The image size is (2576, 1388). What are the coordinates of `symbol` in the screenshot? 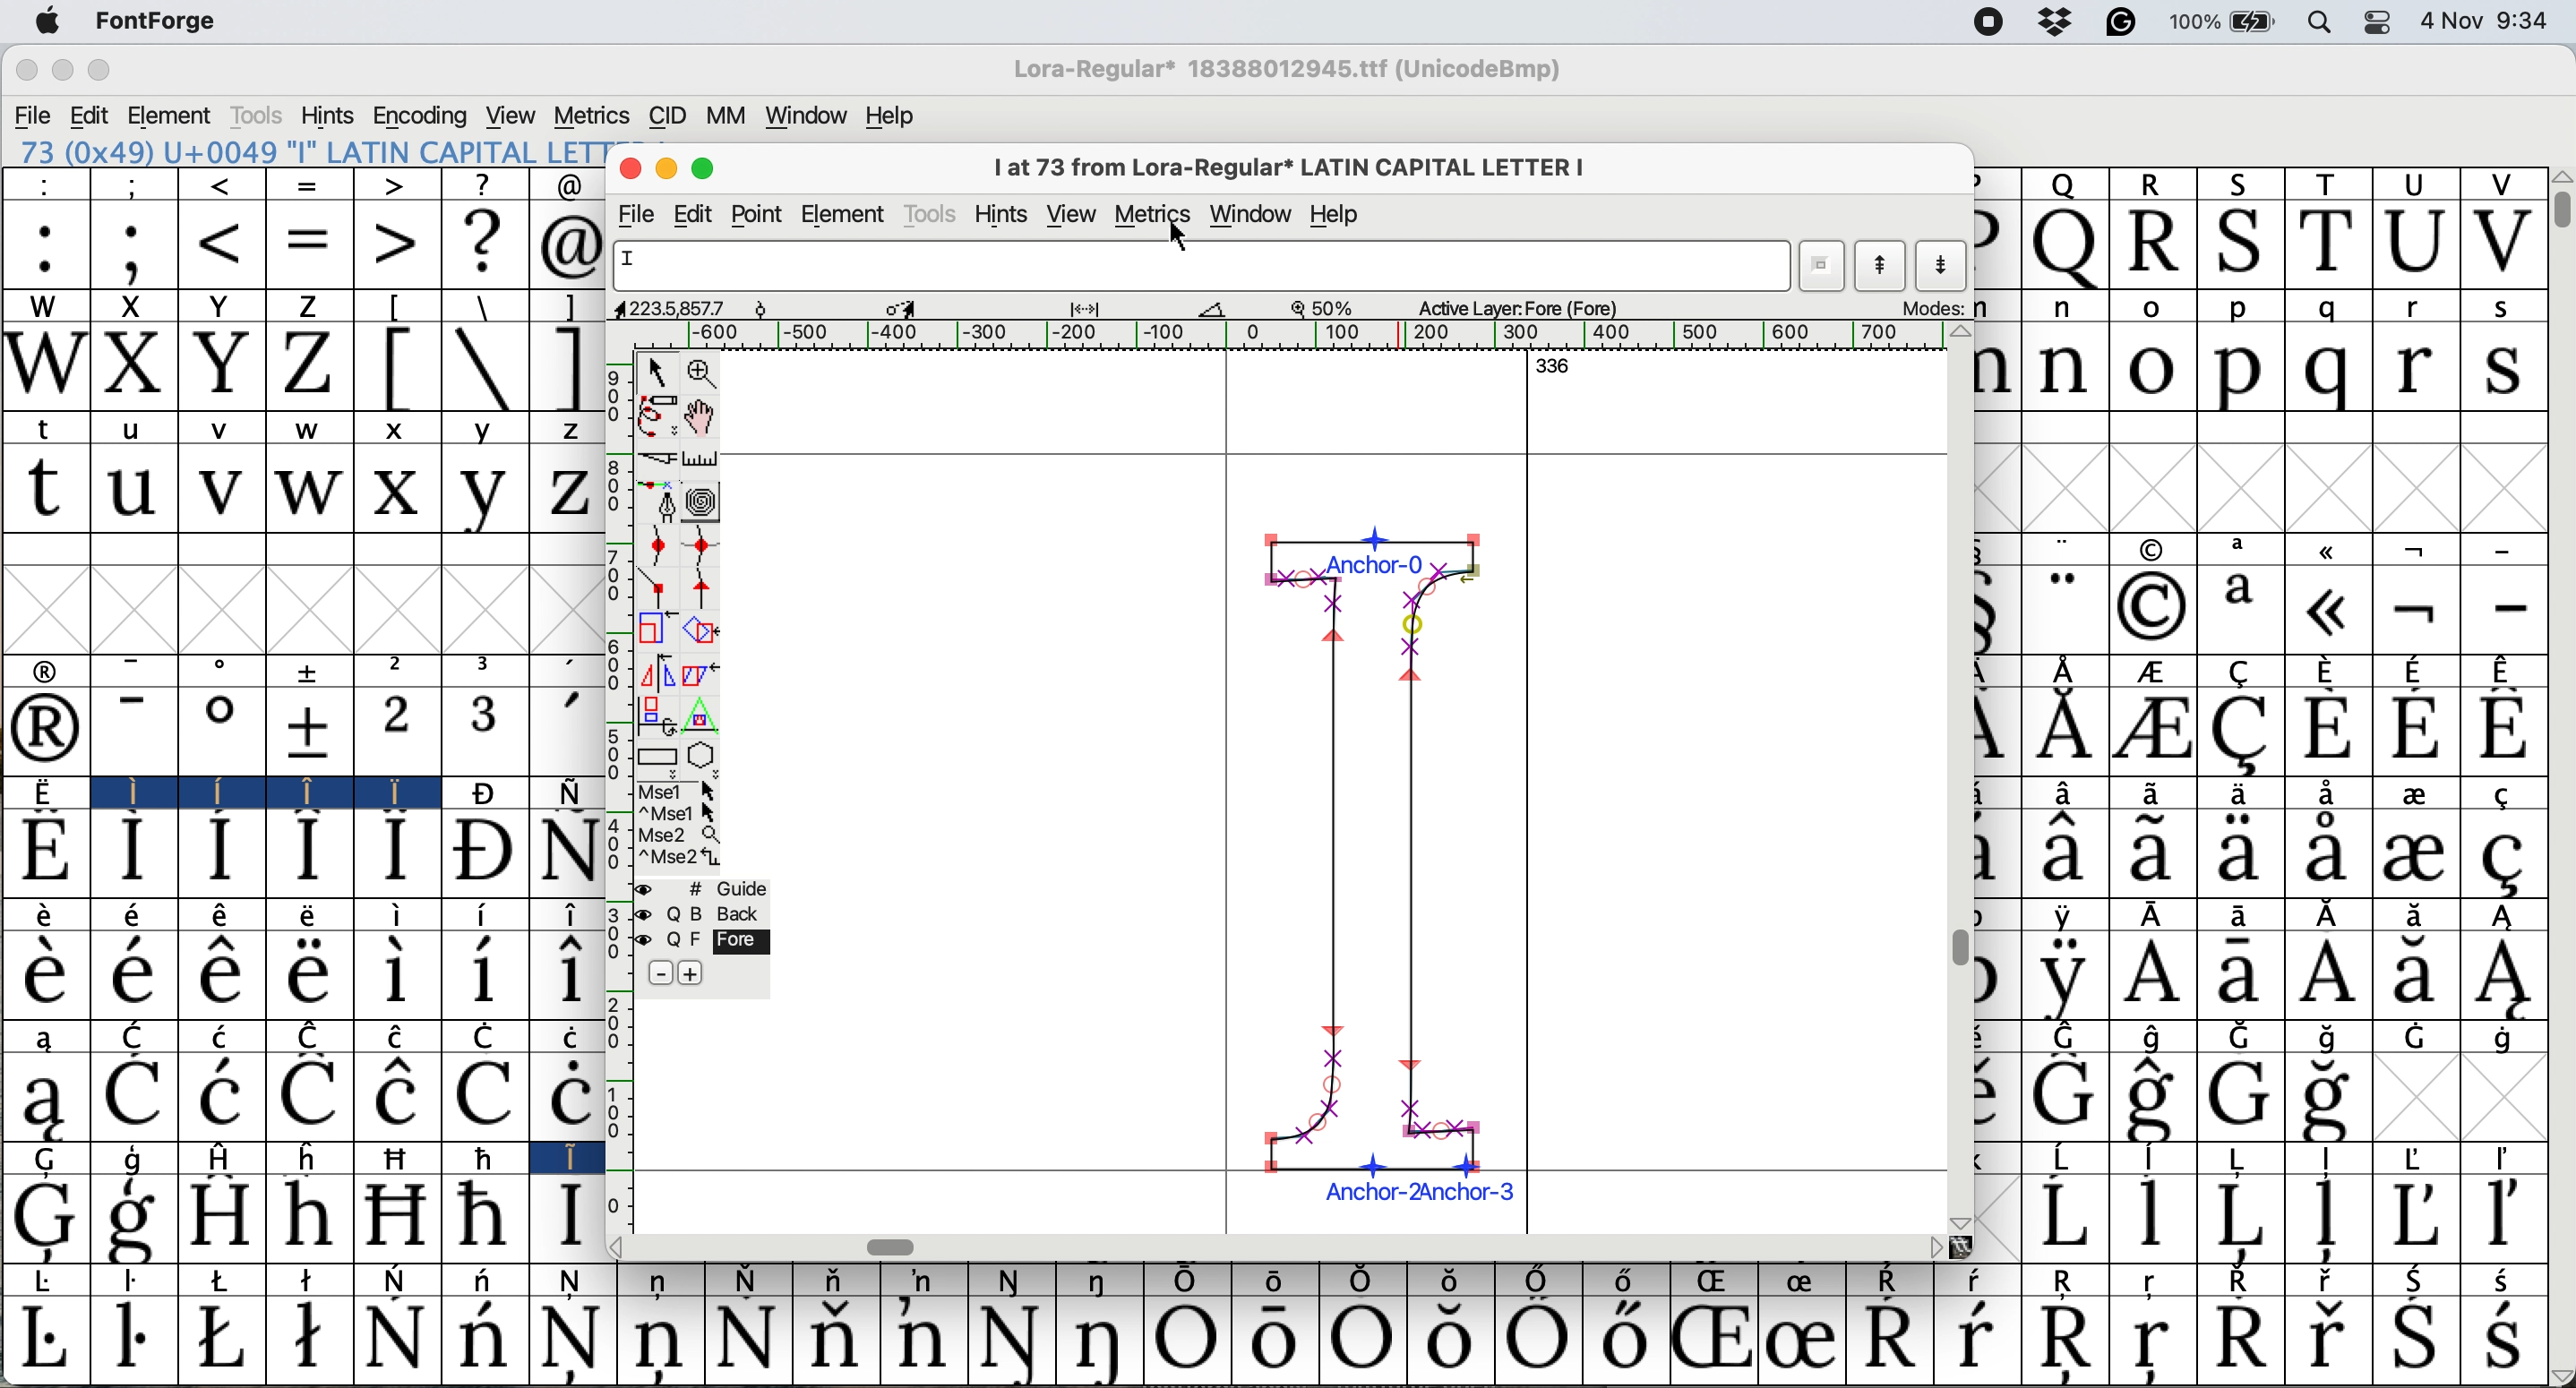 It's located at (50, 669).